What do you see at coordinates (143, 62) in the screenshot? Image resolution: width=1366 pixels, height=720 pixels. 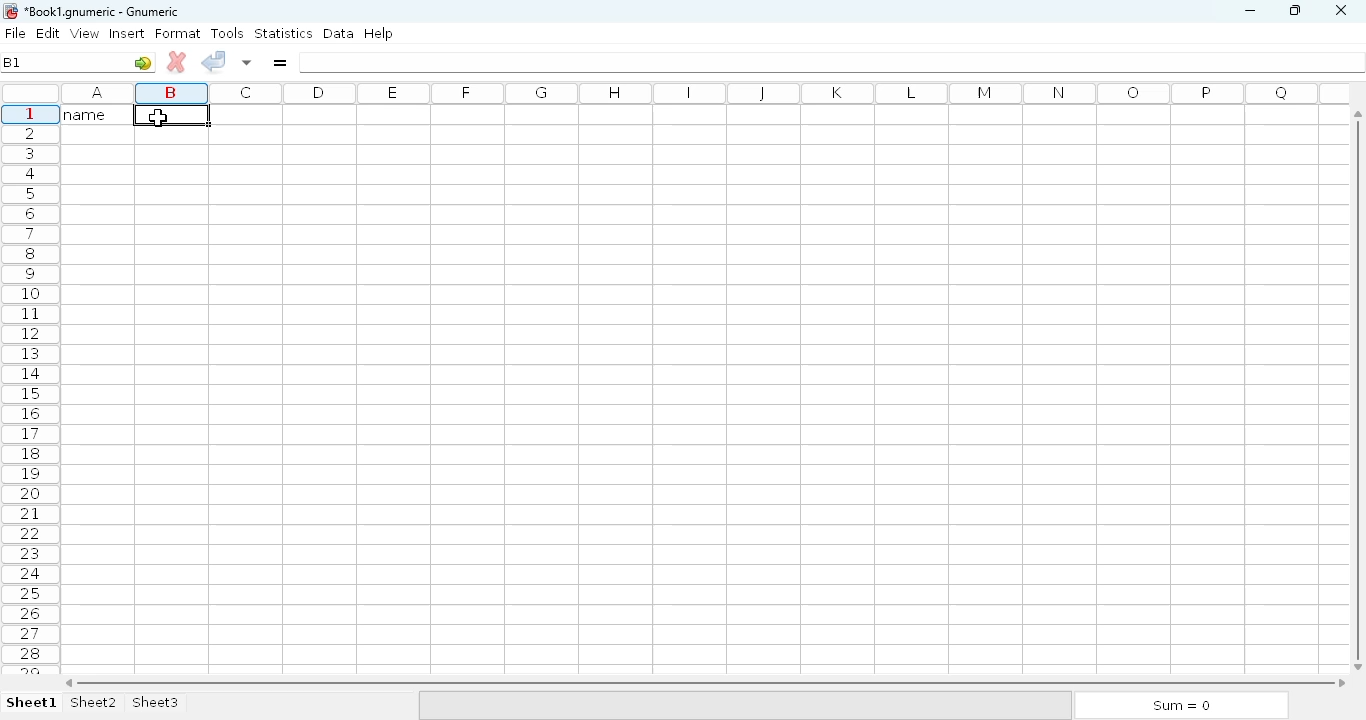 I see `go to` at bounding box center [143, 62].